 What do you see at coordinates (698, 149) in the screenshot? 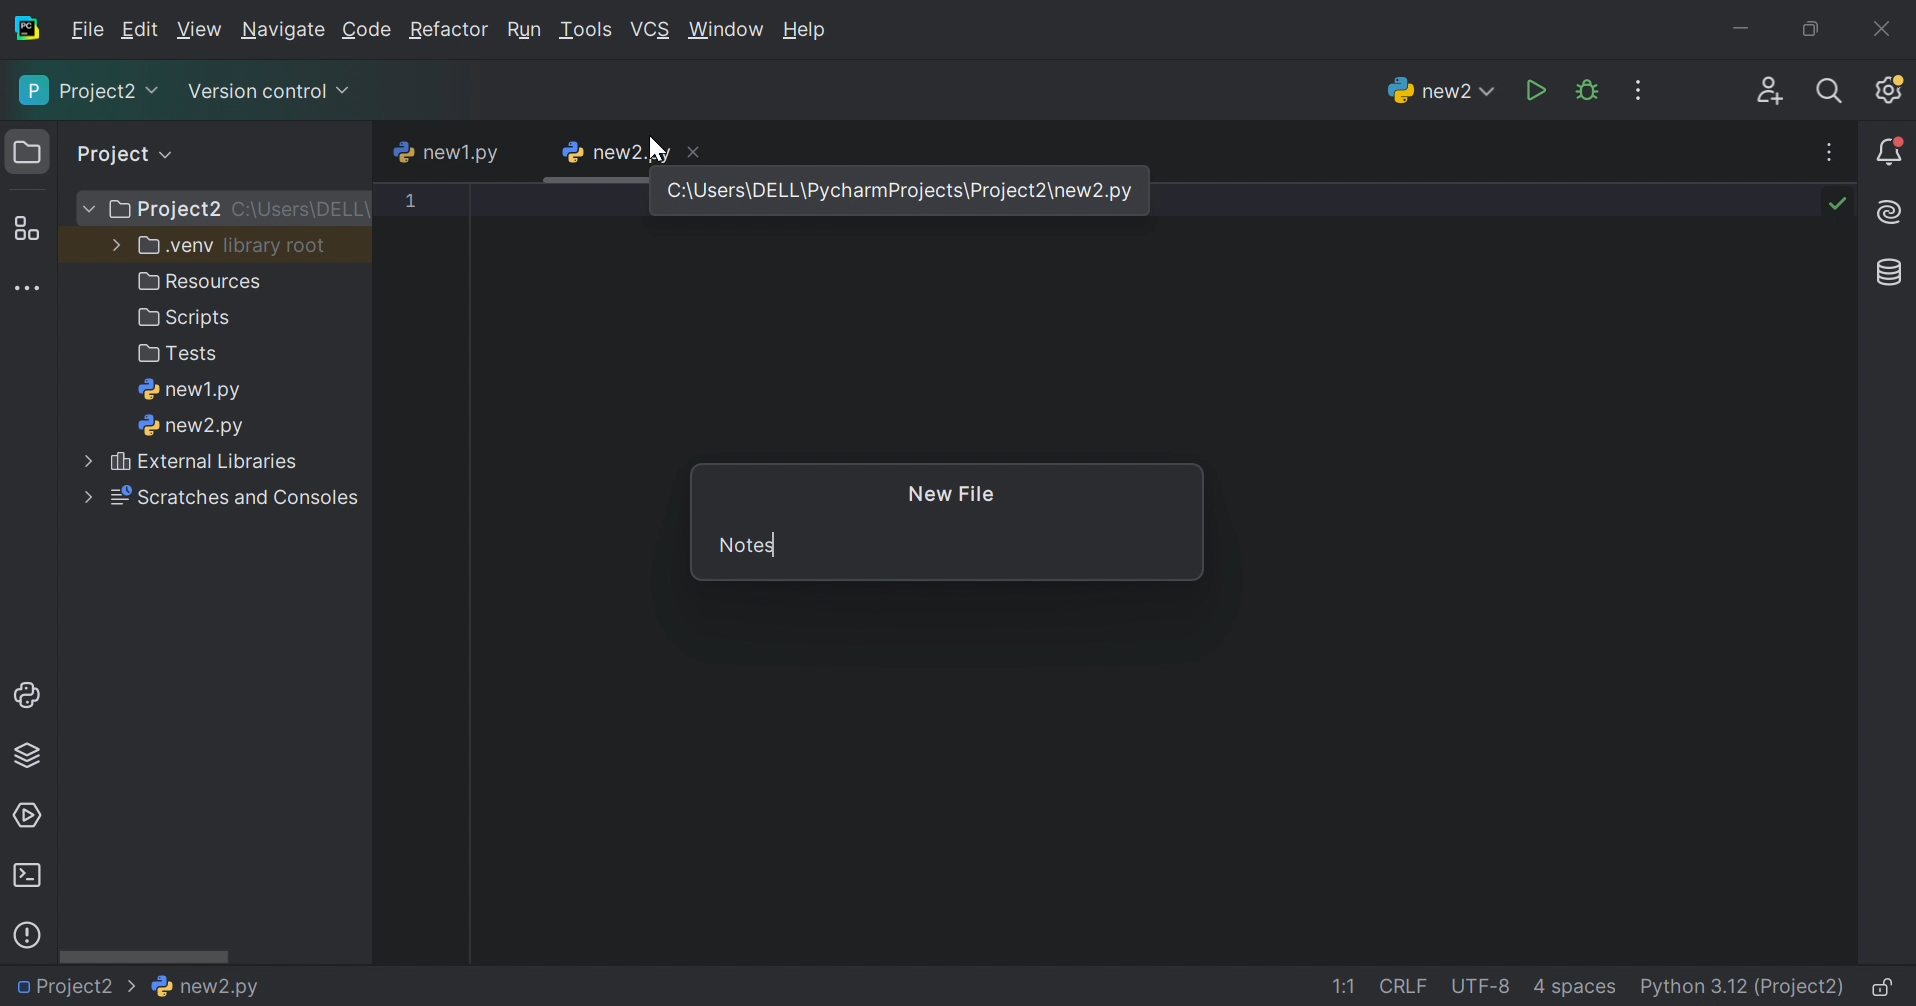
I see `Close` at bounding box center [698, 149].